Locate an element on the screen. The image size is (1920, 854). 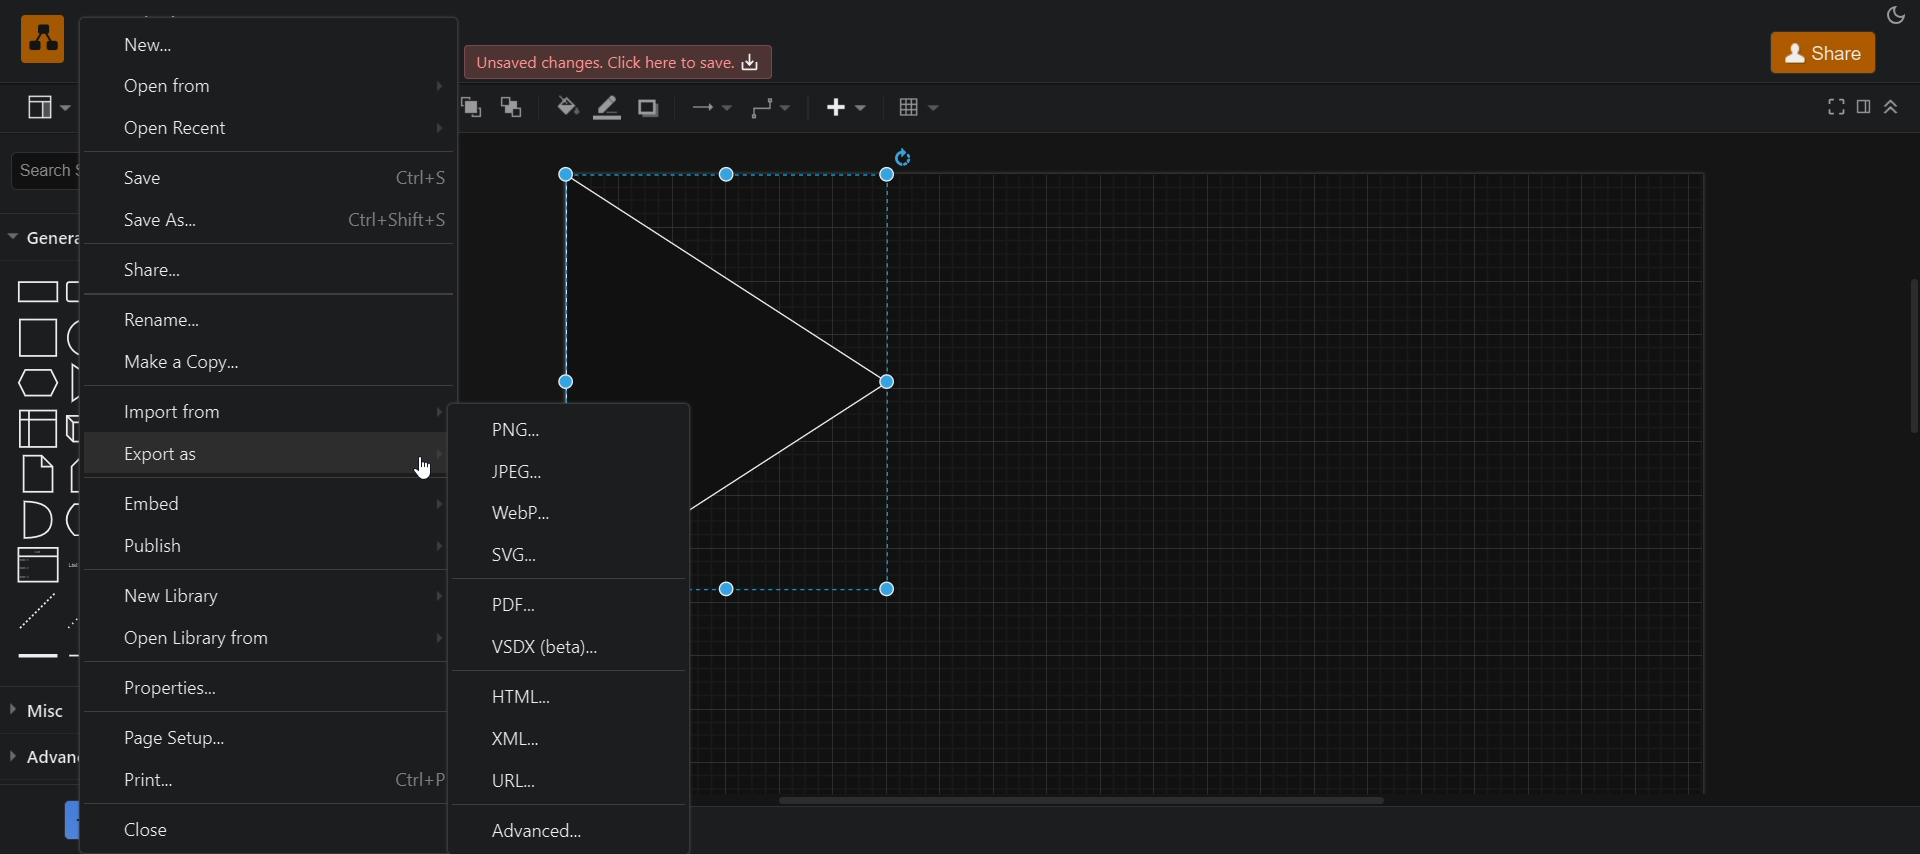
to back is located at coordinates (514, 106).